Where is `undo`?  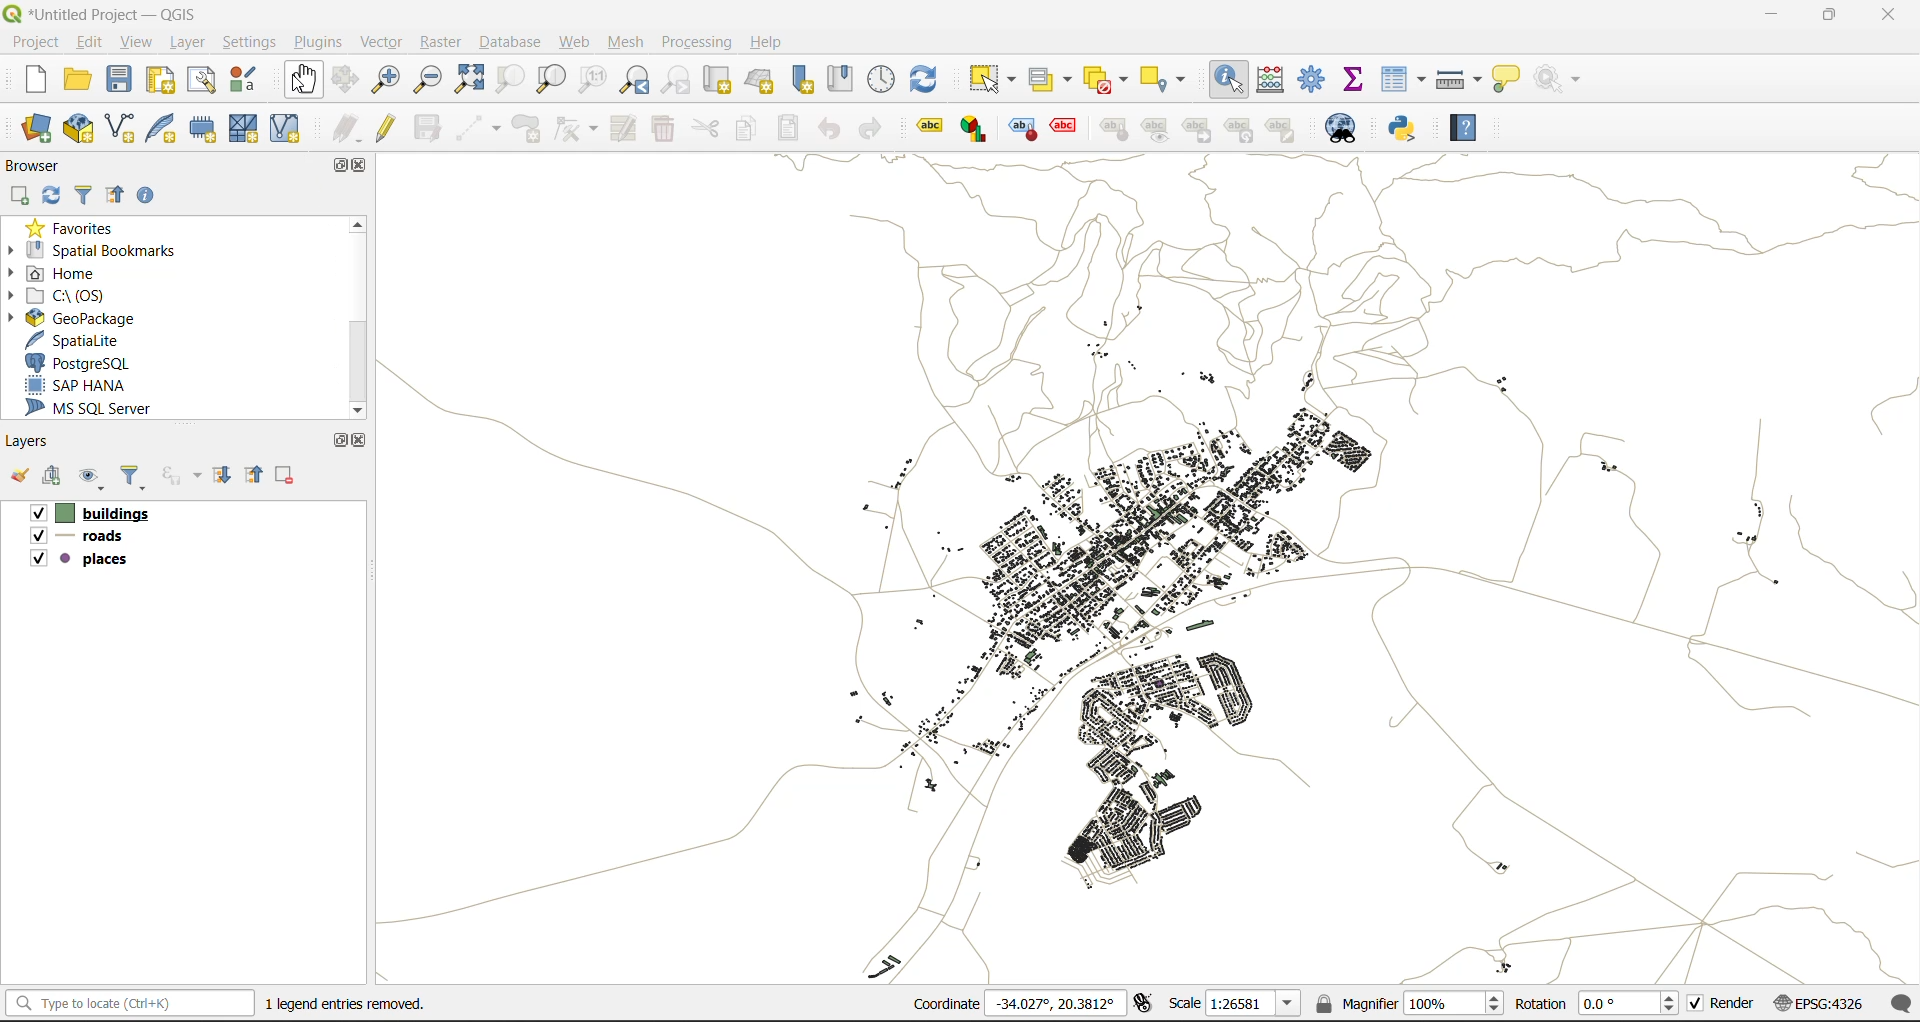
undo is located at coordinates (829, 129).